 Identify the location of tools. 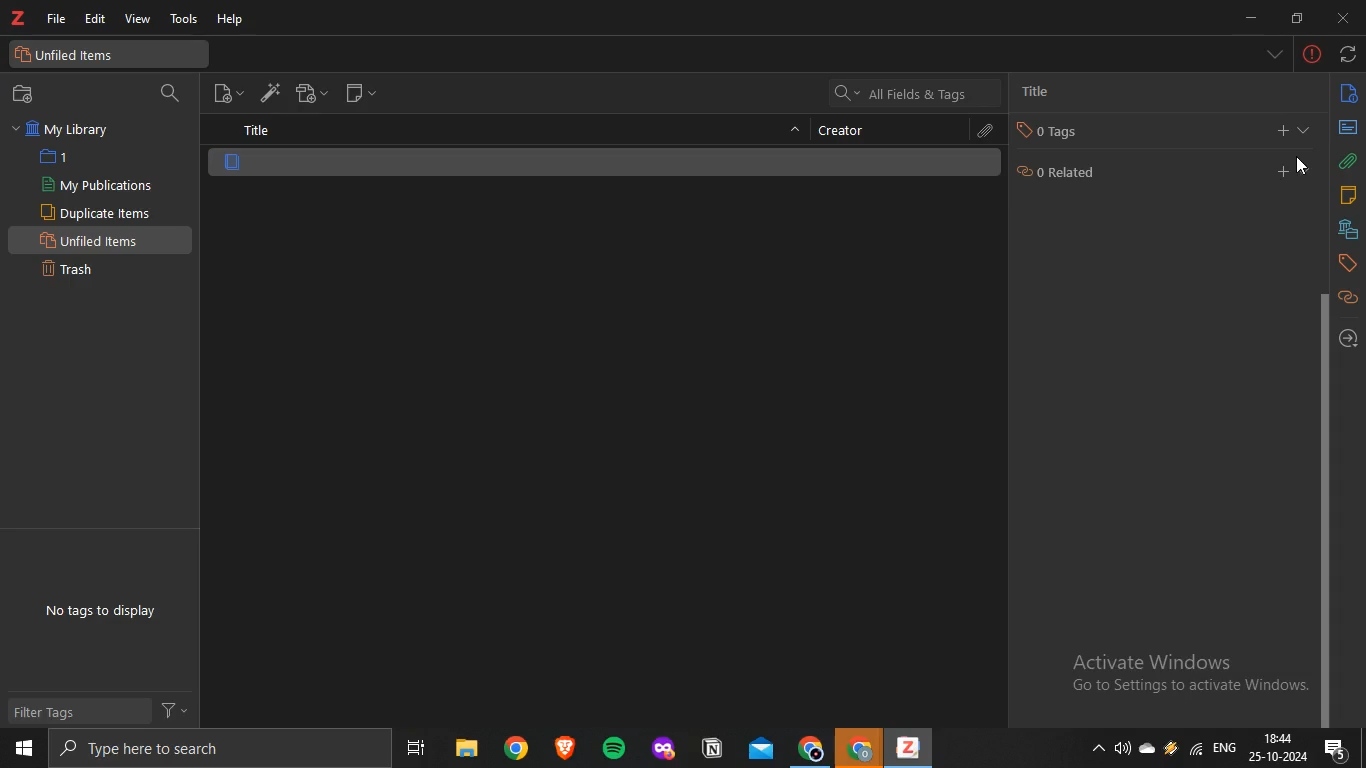
(184, 16).